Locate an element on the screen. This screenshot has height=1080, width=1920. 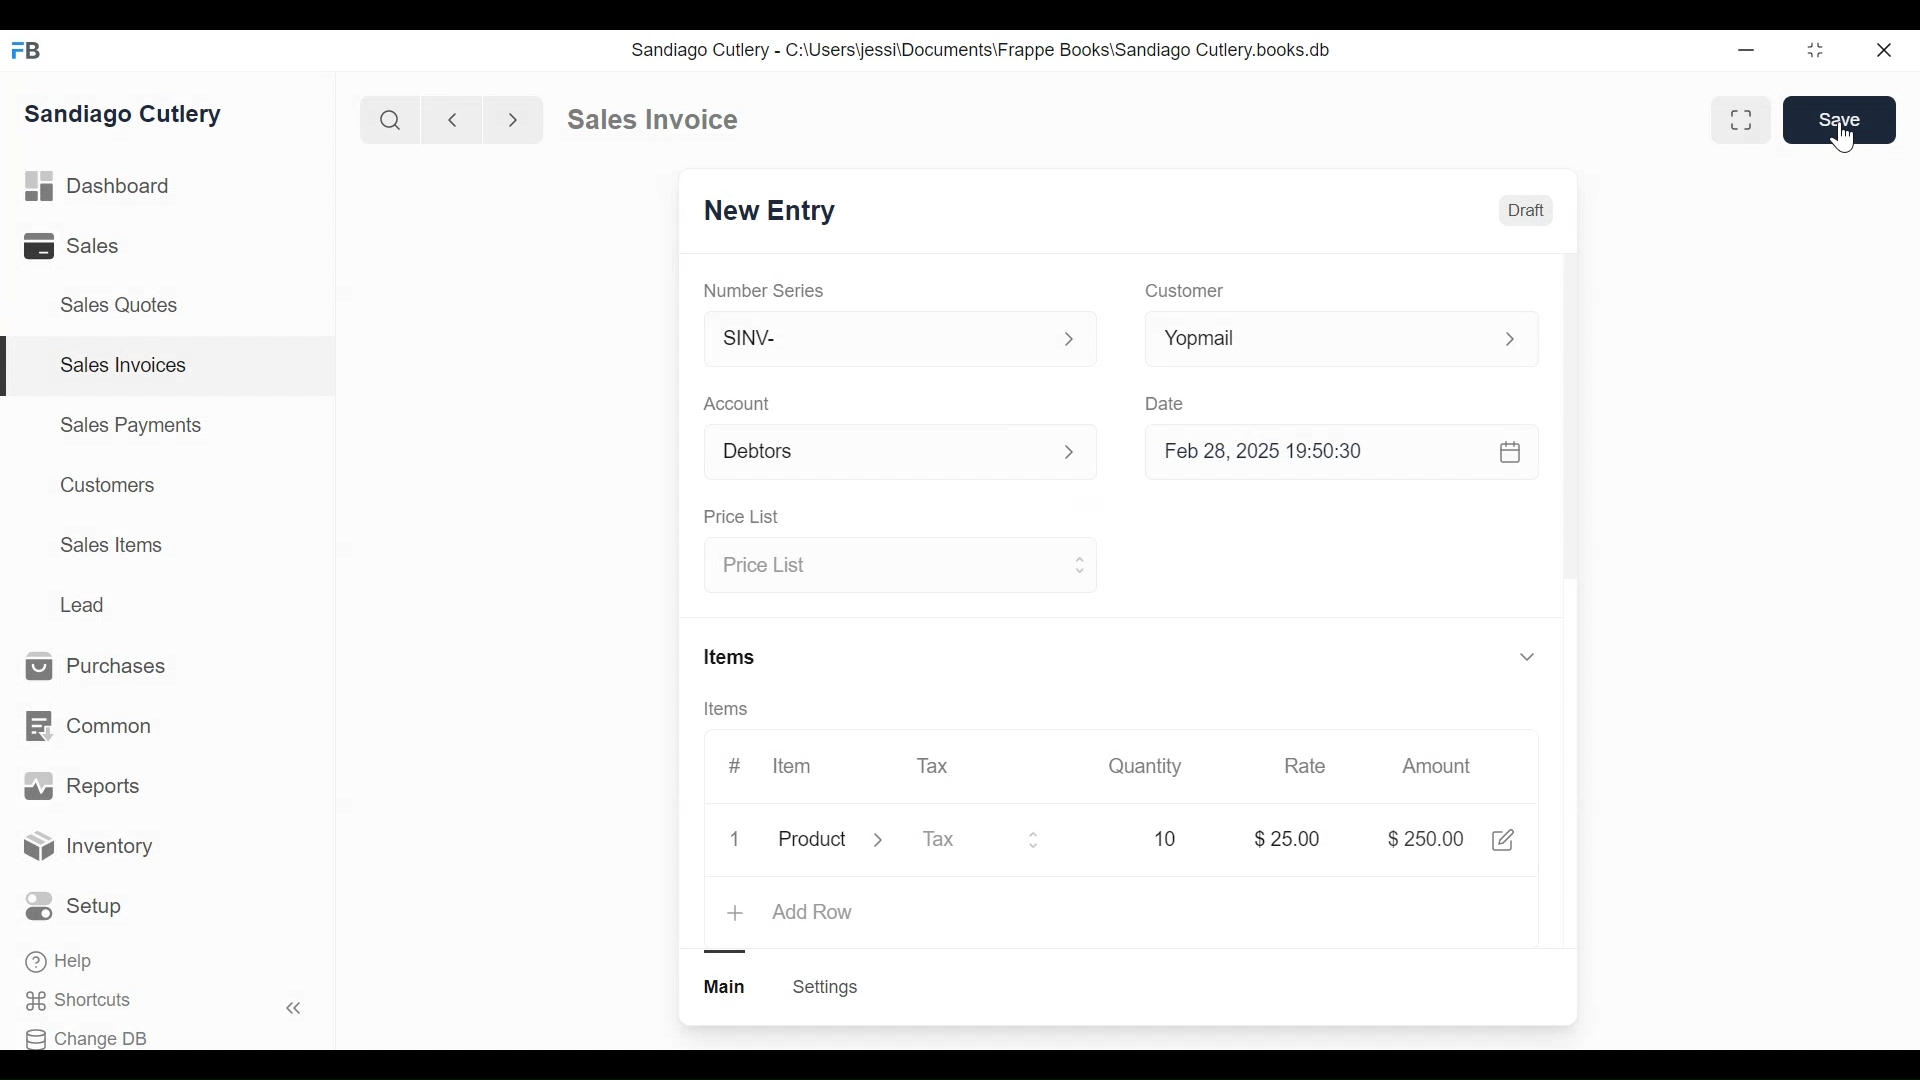
Date is located at coordinates (1168, 403).